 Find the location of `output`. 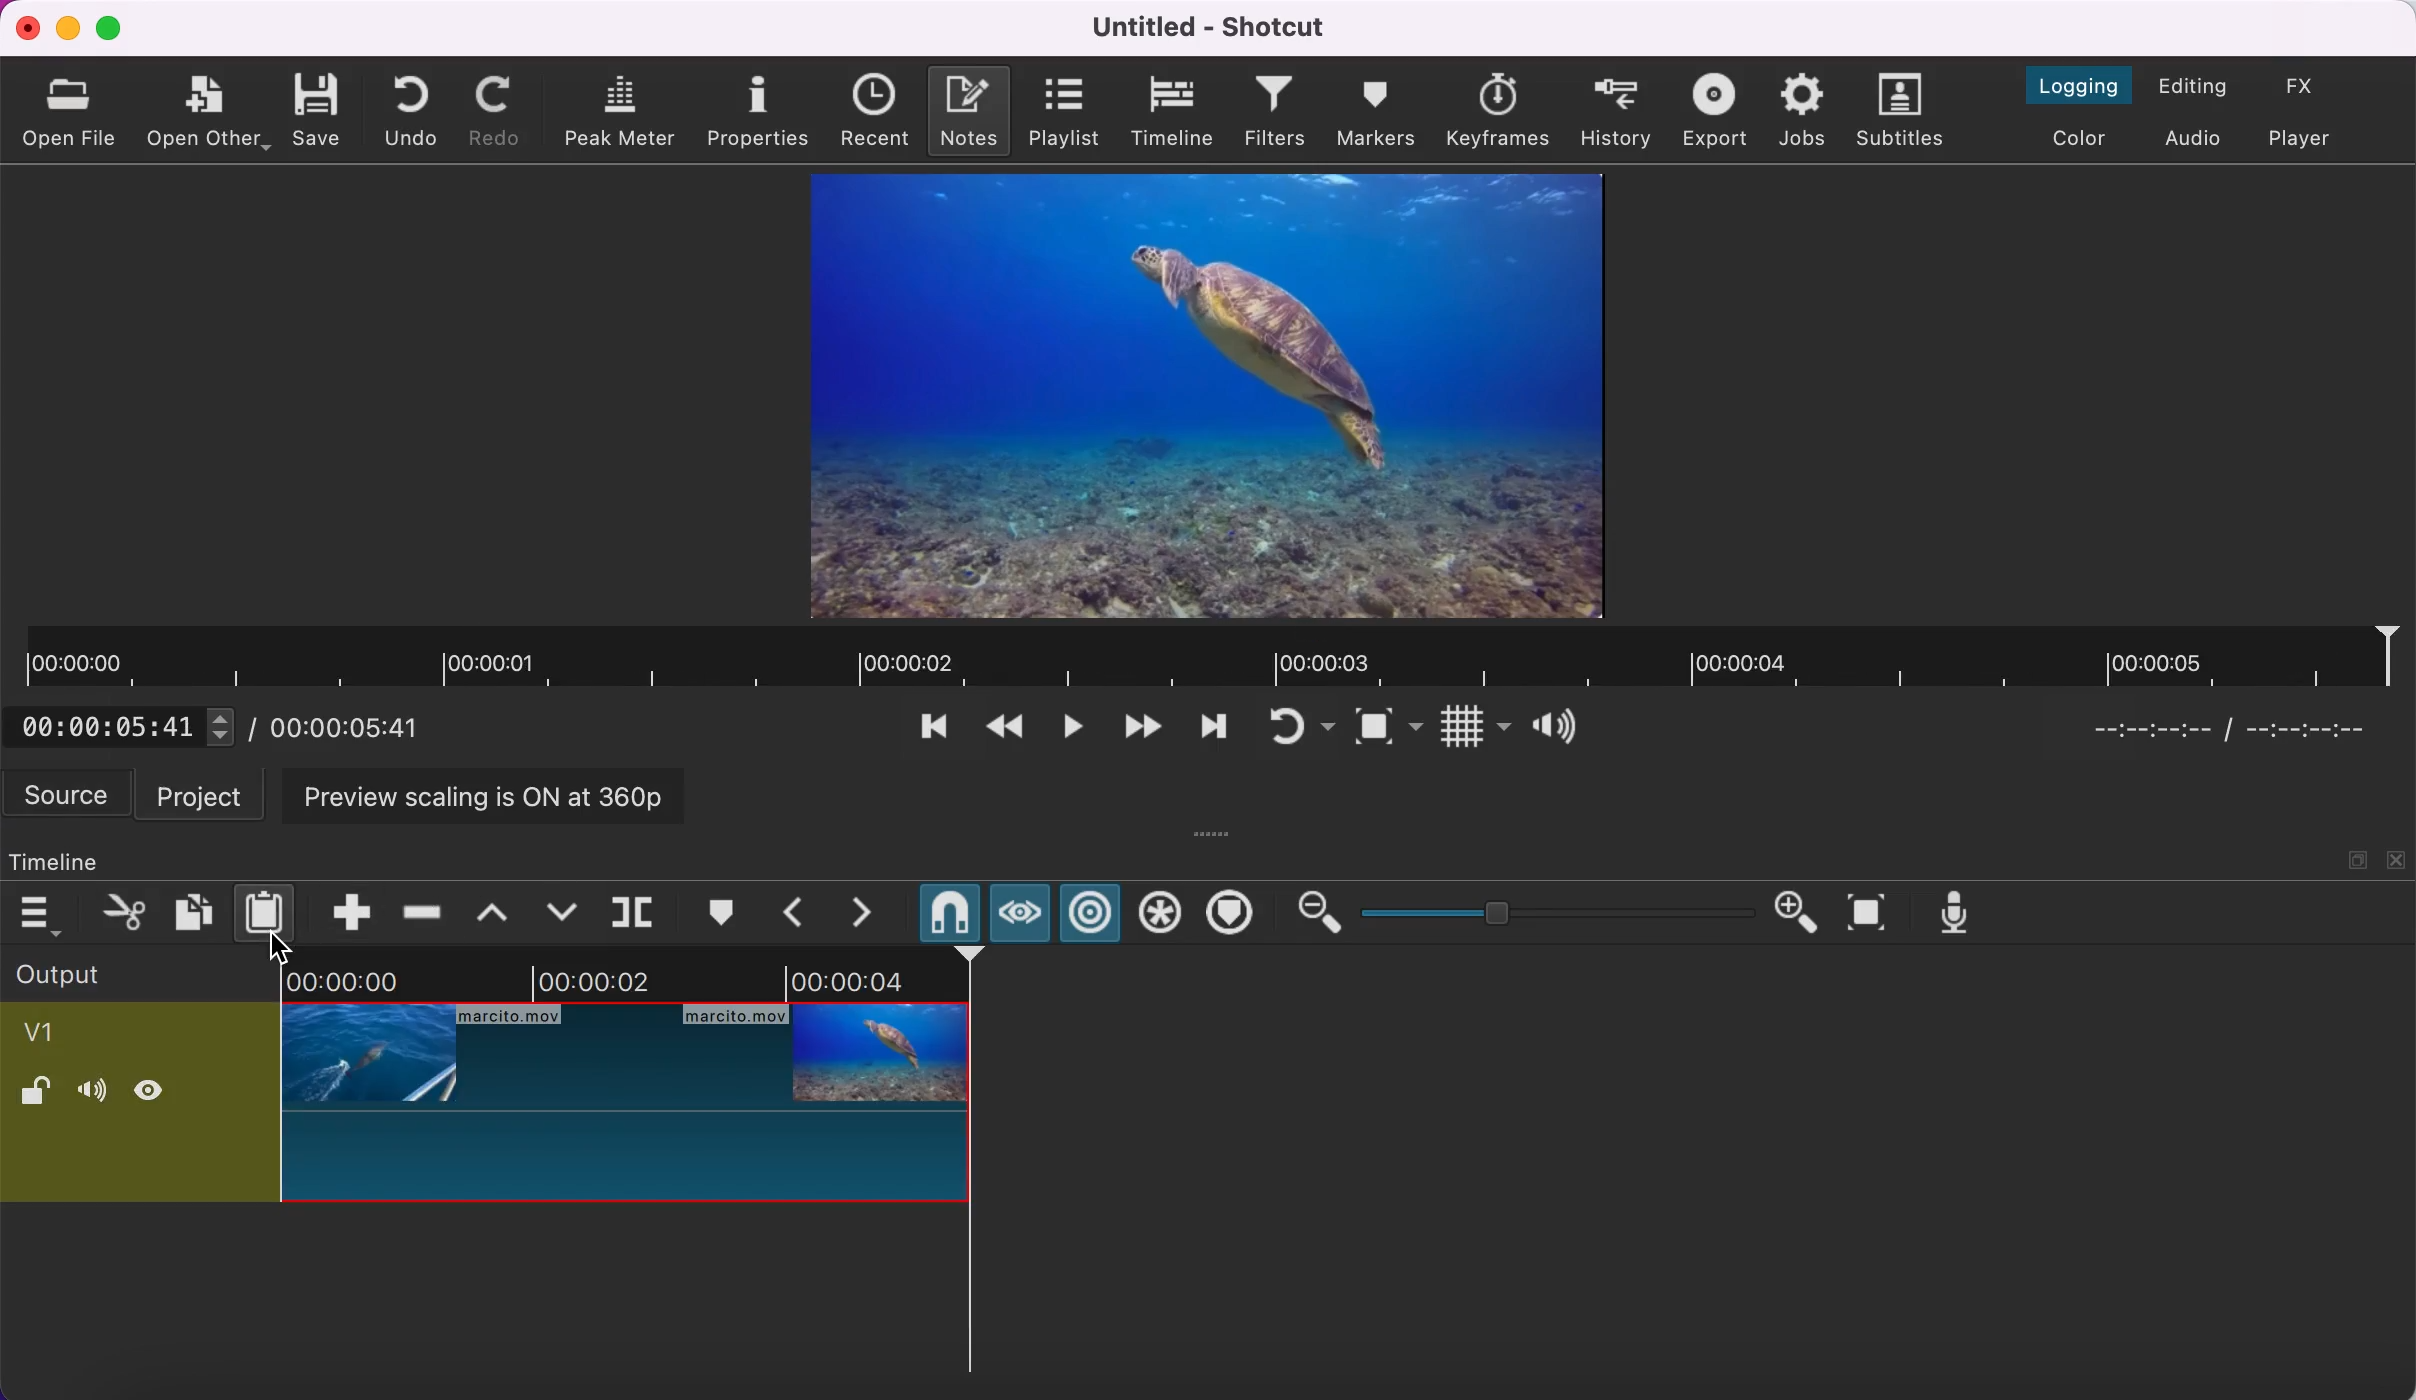

output is located at coordinates (139, 974).